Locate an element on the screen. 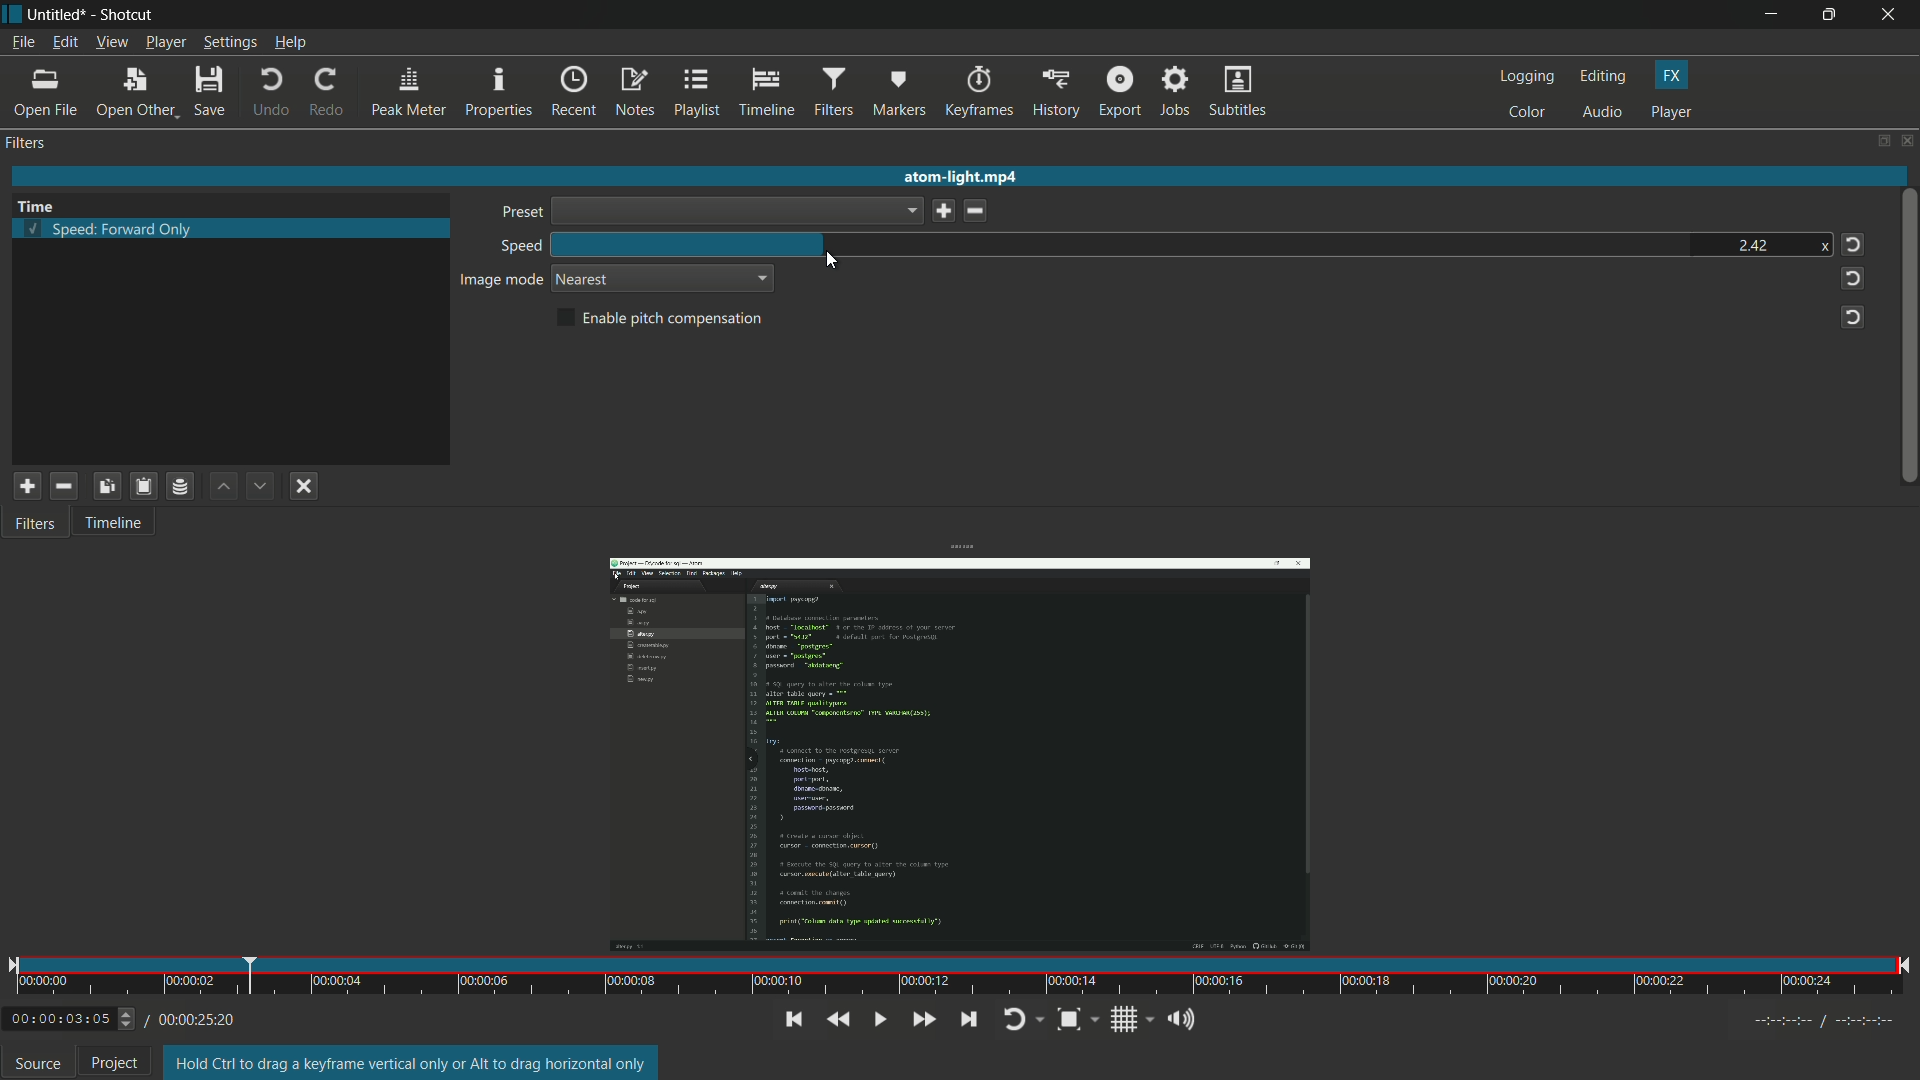 This screenshot has width=1920, height=1080. skip to the previous point is located at coordinates (791, 1020).